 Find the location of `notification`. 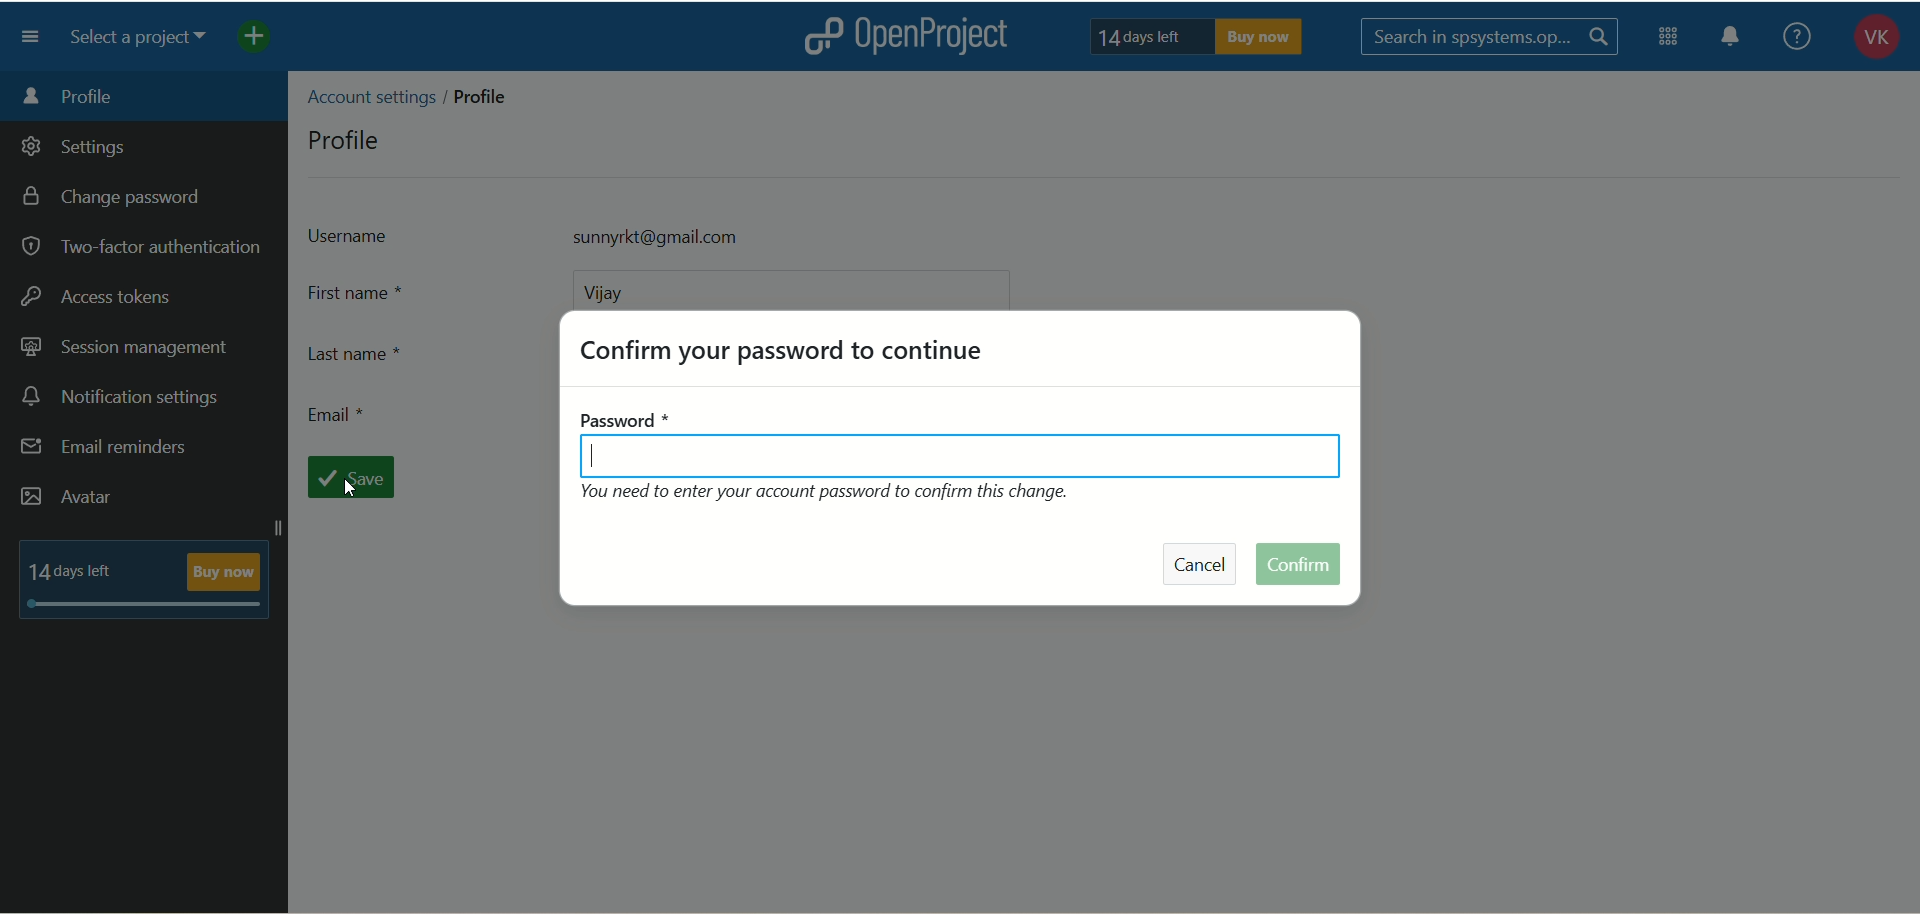

notification is located at coordinates (1738, 40).